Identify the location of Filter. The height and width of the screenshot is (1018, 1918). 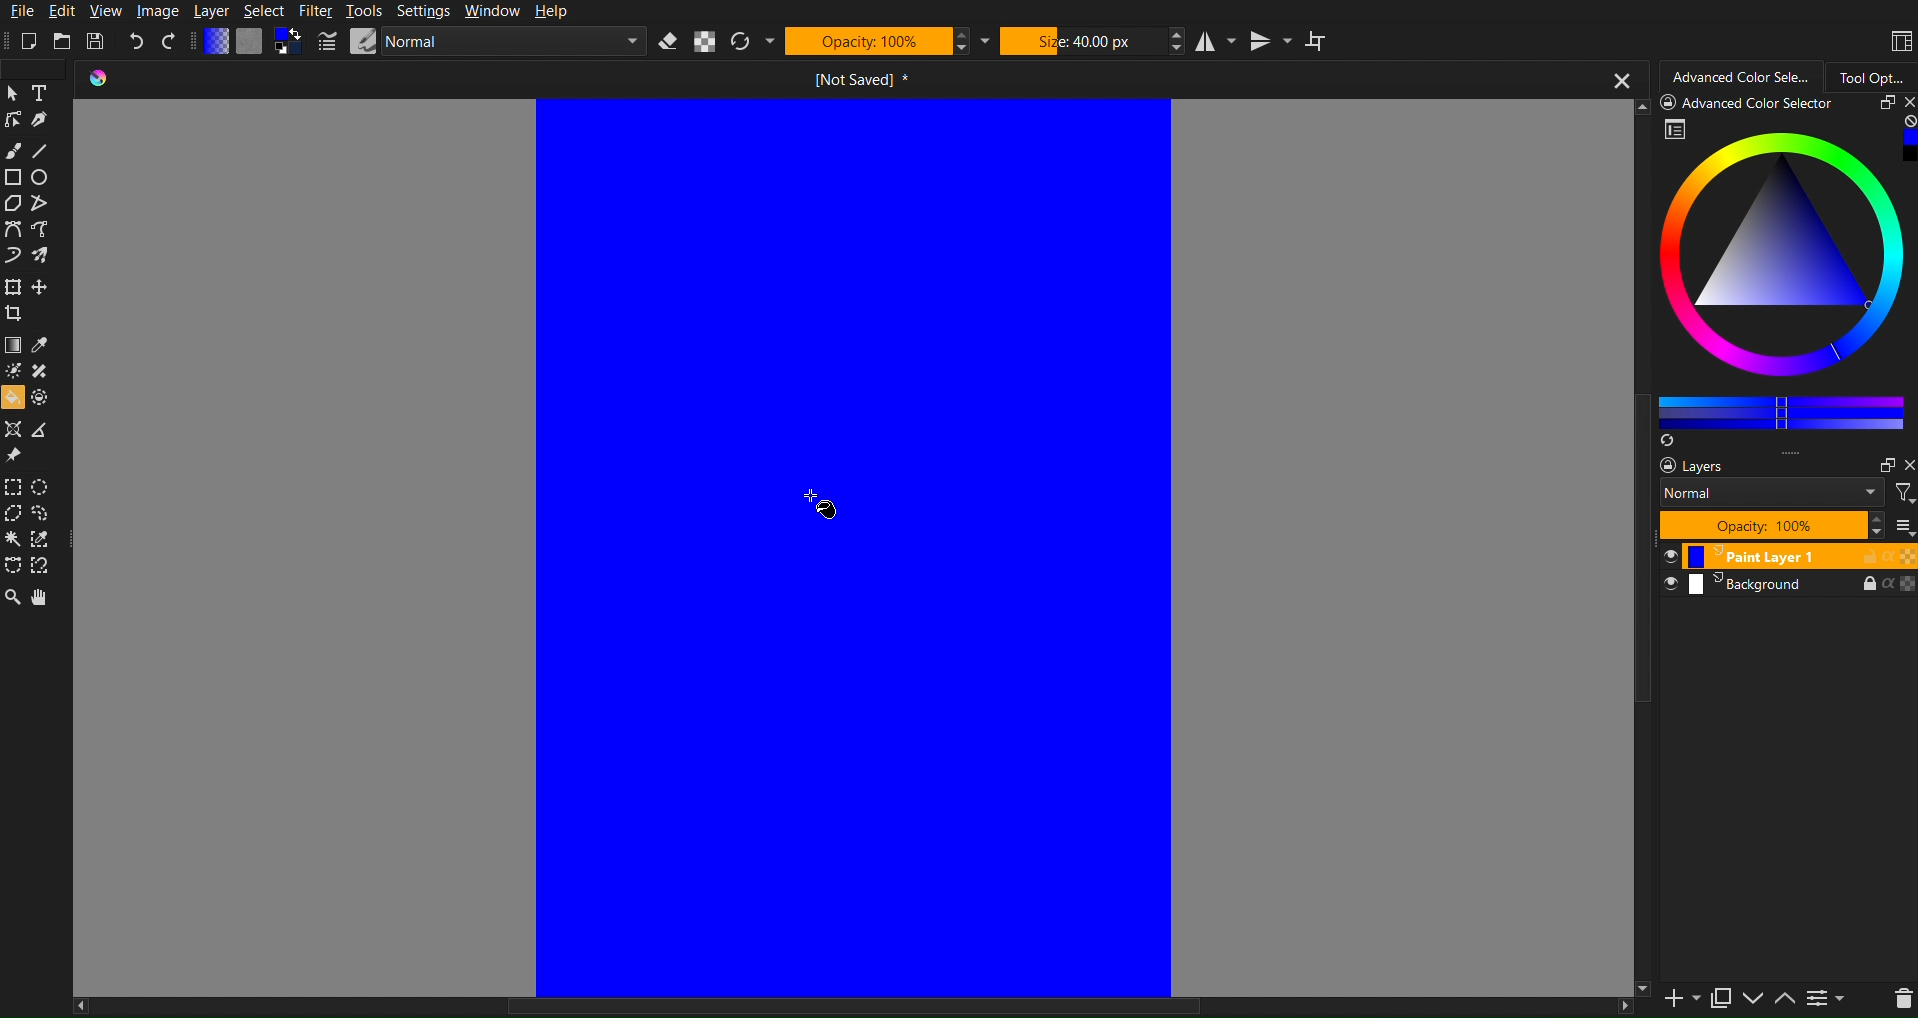
(315, 11).